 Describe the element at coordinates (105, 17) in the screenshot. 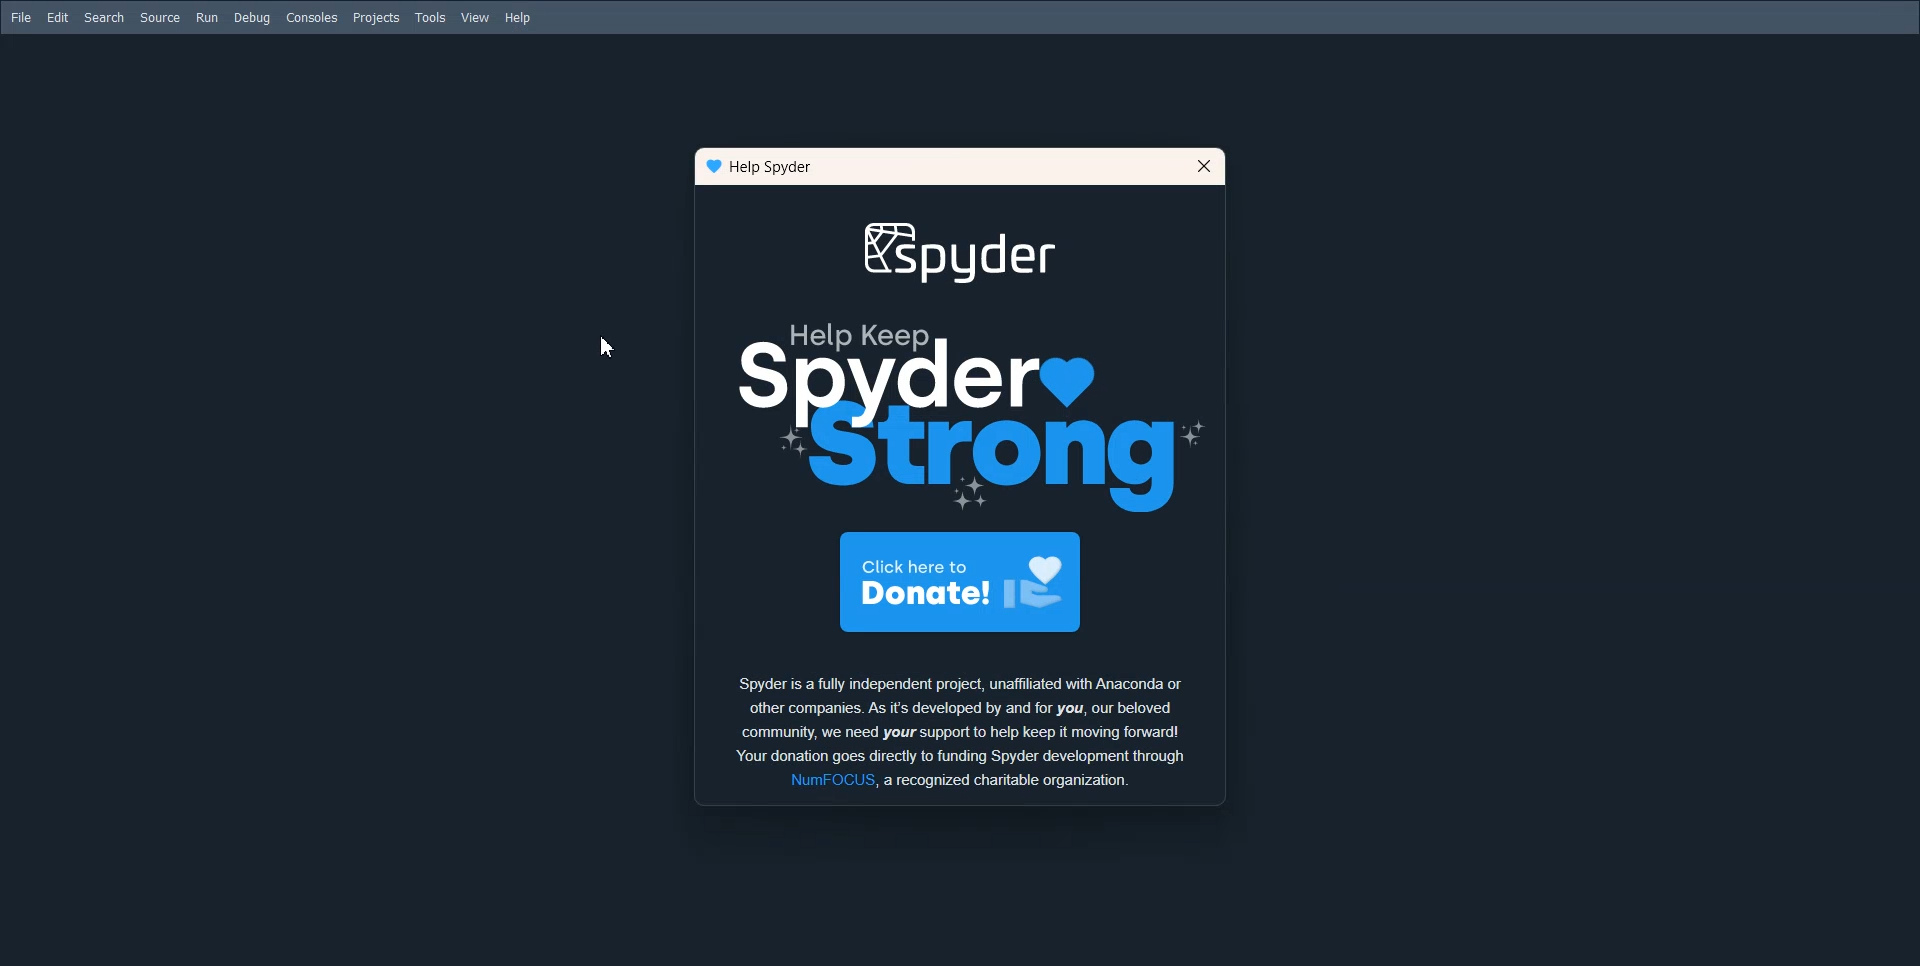

I see `Search` at that location.